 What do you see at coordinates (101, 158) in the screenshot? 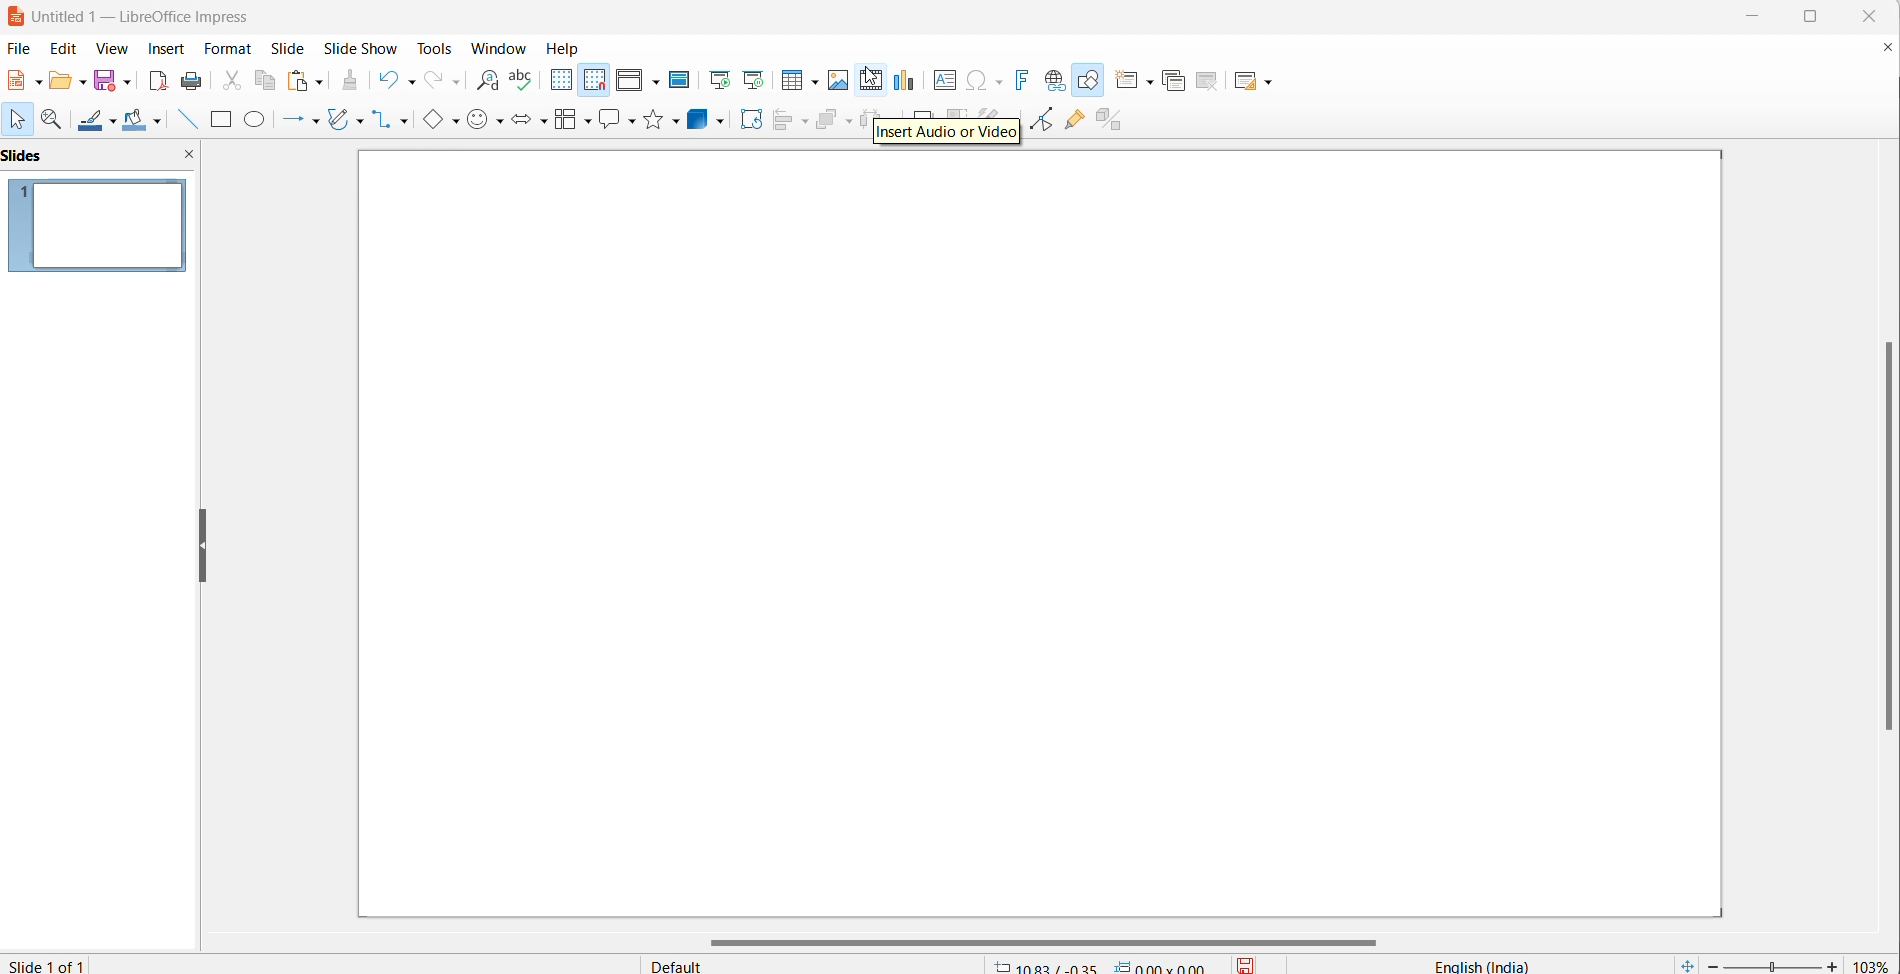
I see `slides and close slidepane` at bounding box center [101, 158].